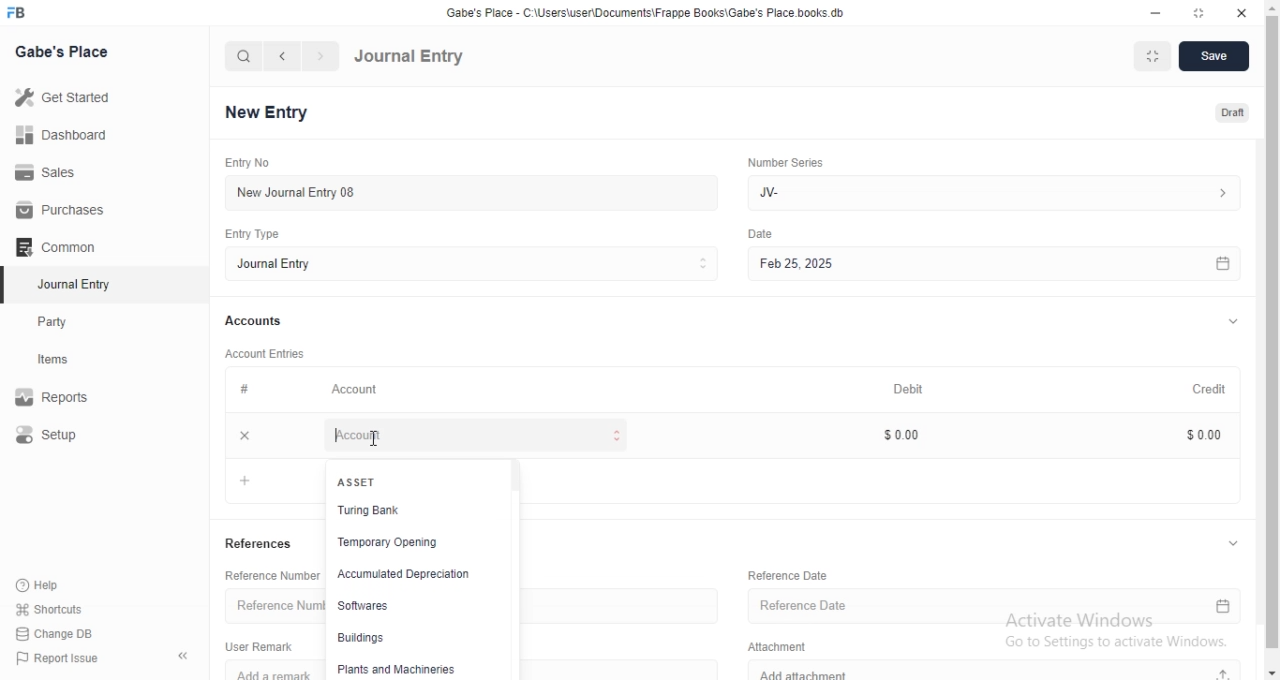 The image size is (1280, 680). Describe the element at coordinates (243, 390) in the screenshot. I see `#` at that location.